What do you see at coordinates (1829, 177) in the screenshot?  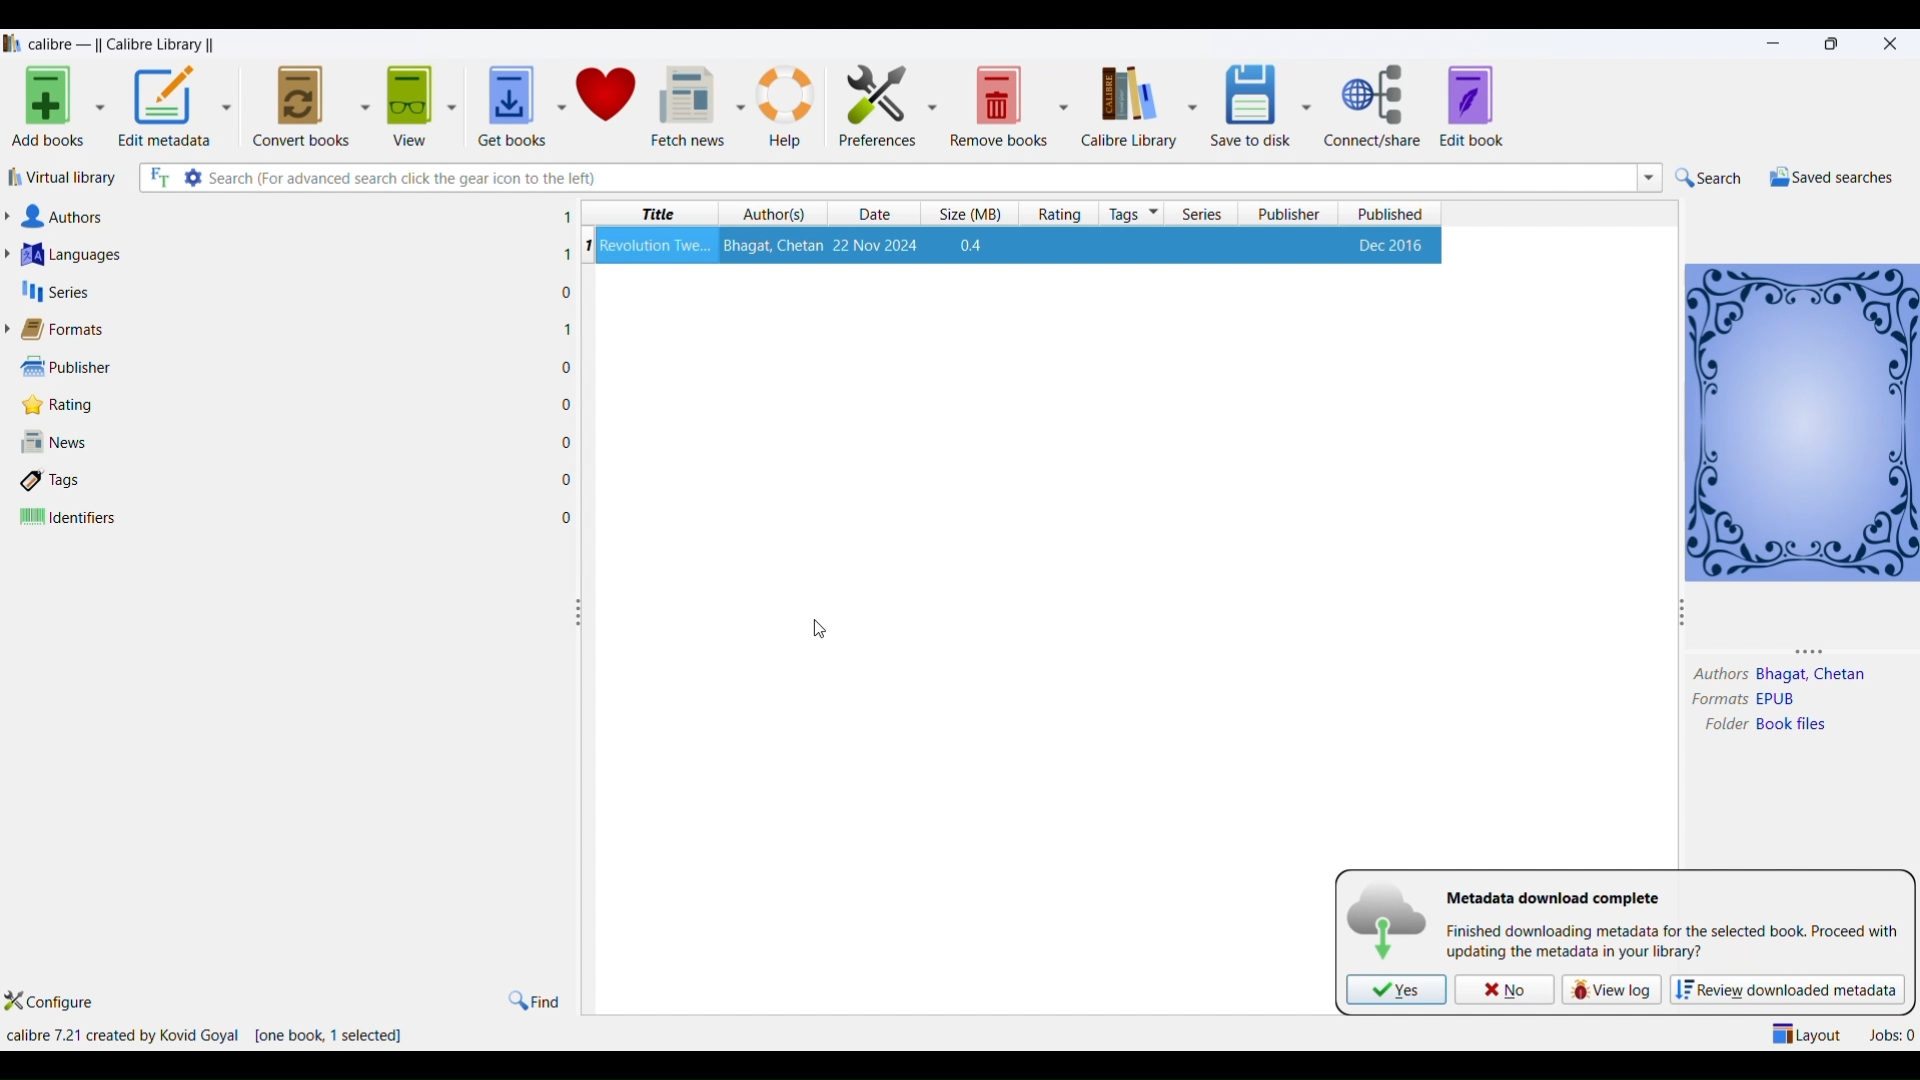 I see `saved searches` at bounding box center [1829, 177].